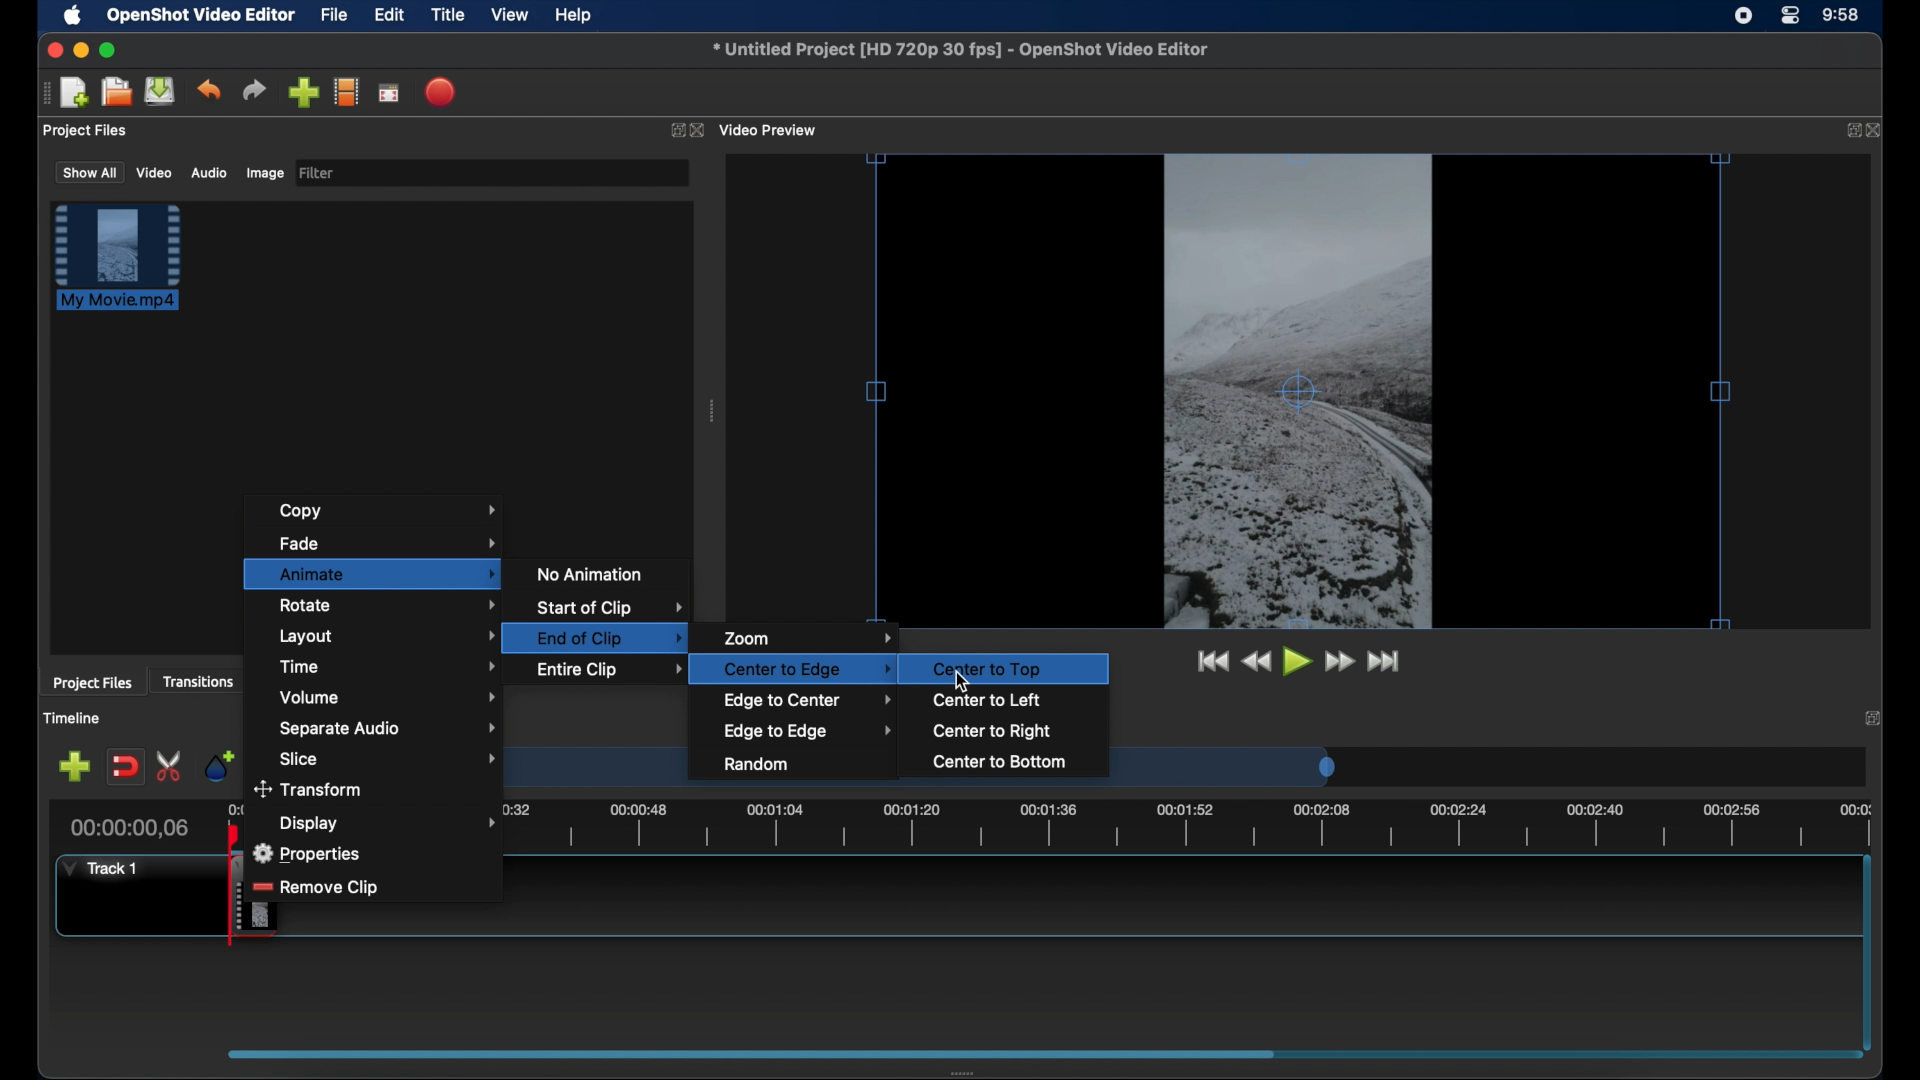 The width and height of the screenshot is (1920, 1080). Describe the element at coordinates (374, 574) in the screenshot. I see `animate menu` at that location.